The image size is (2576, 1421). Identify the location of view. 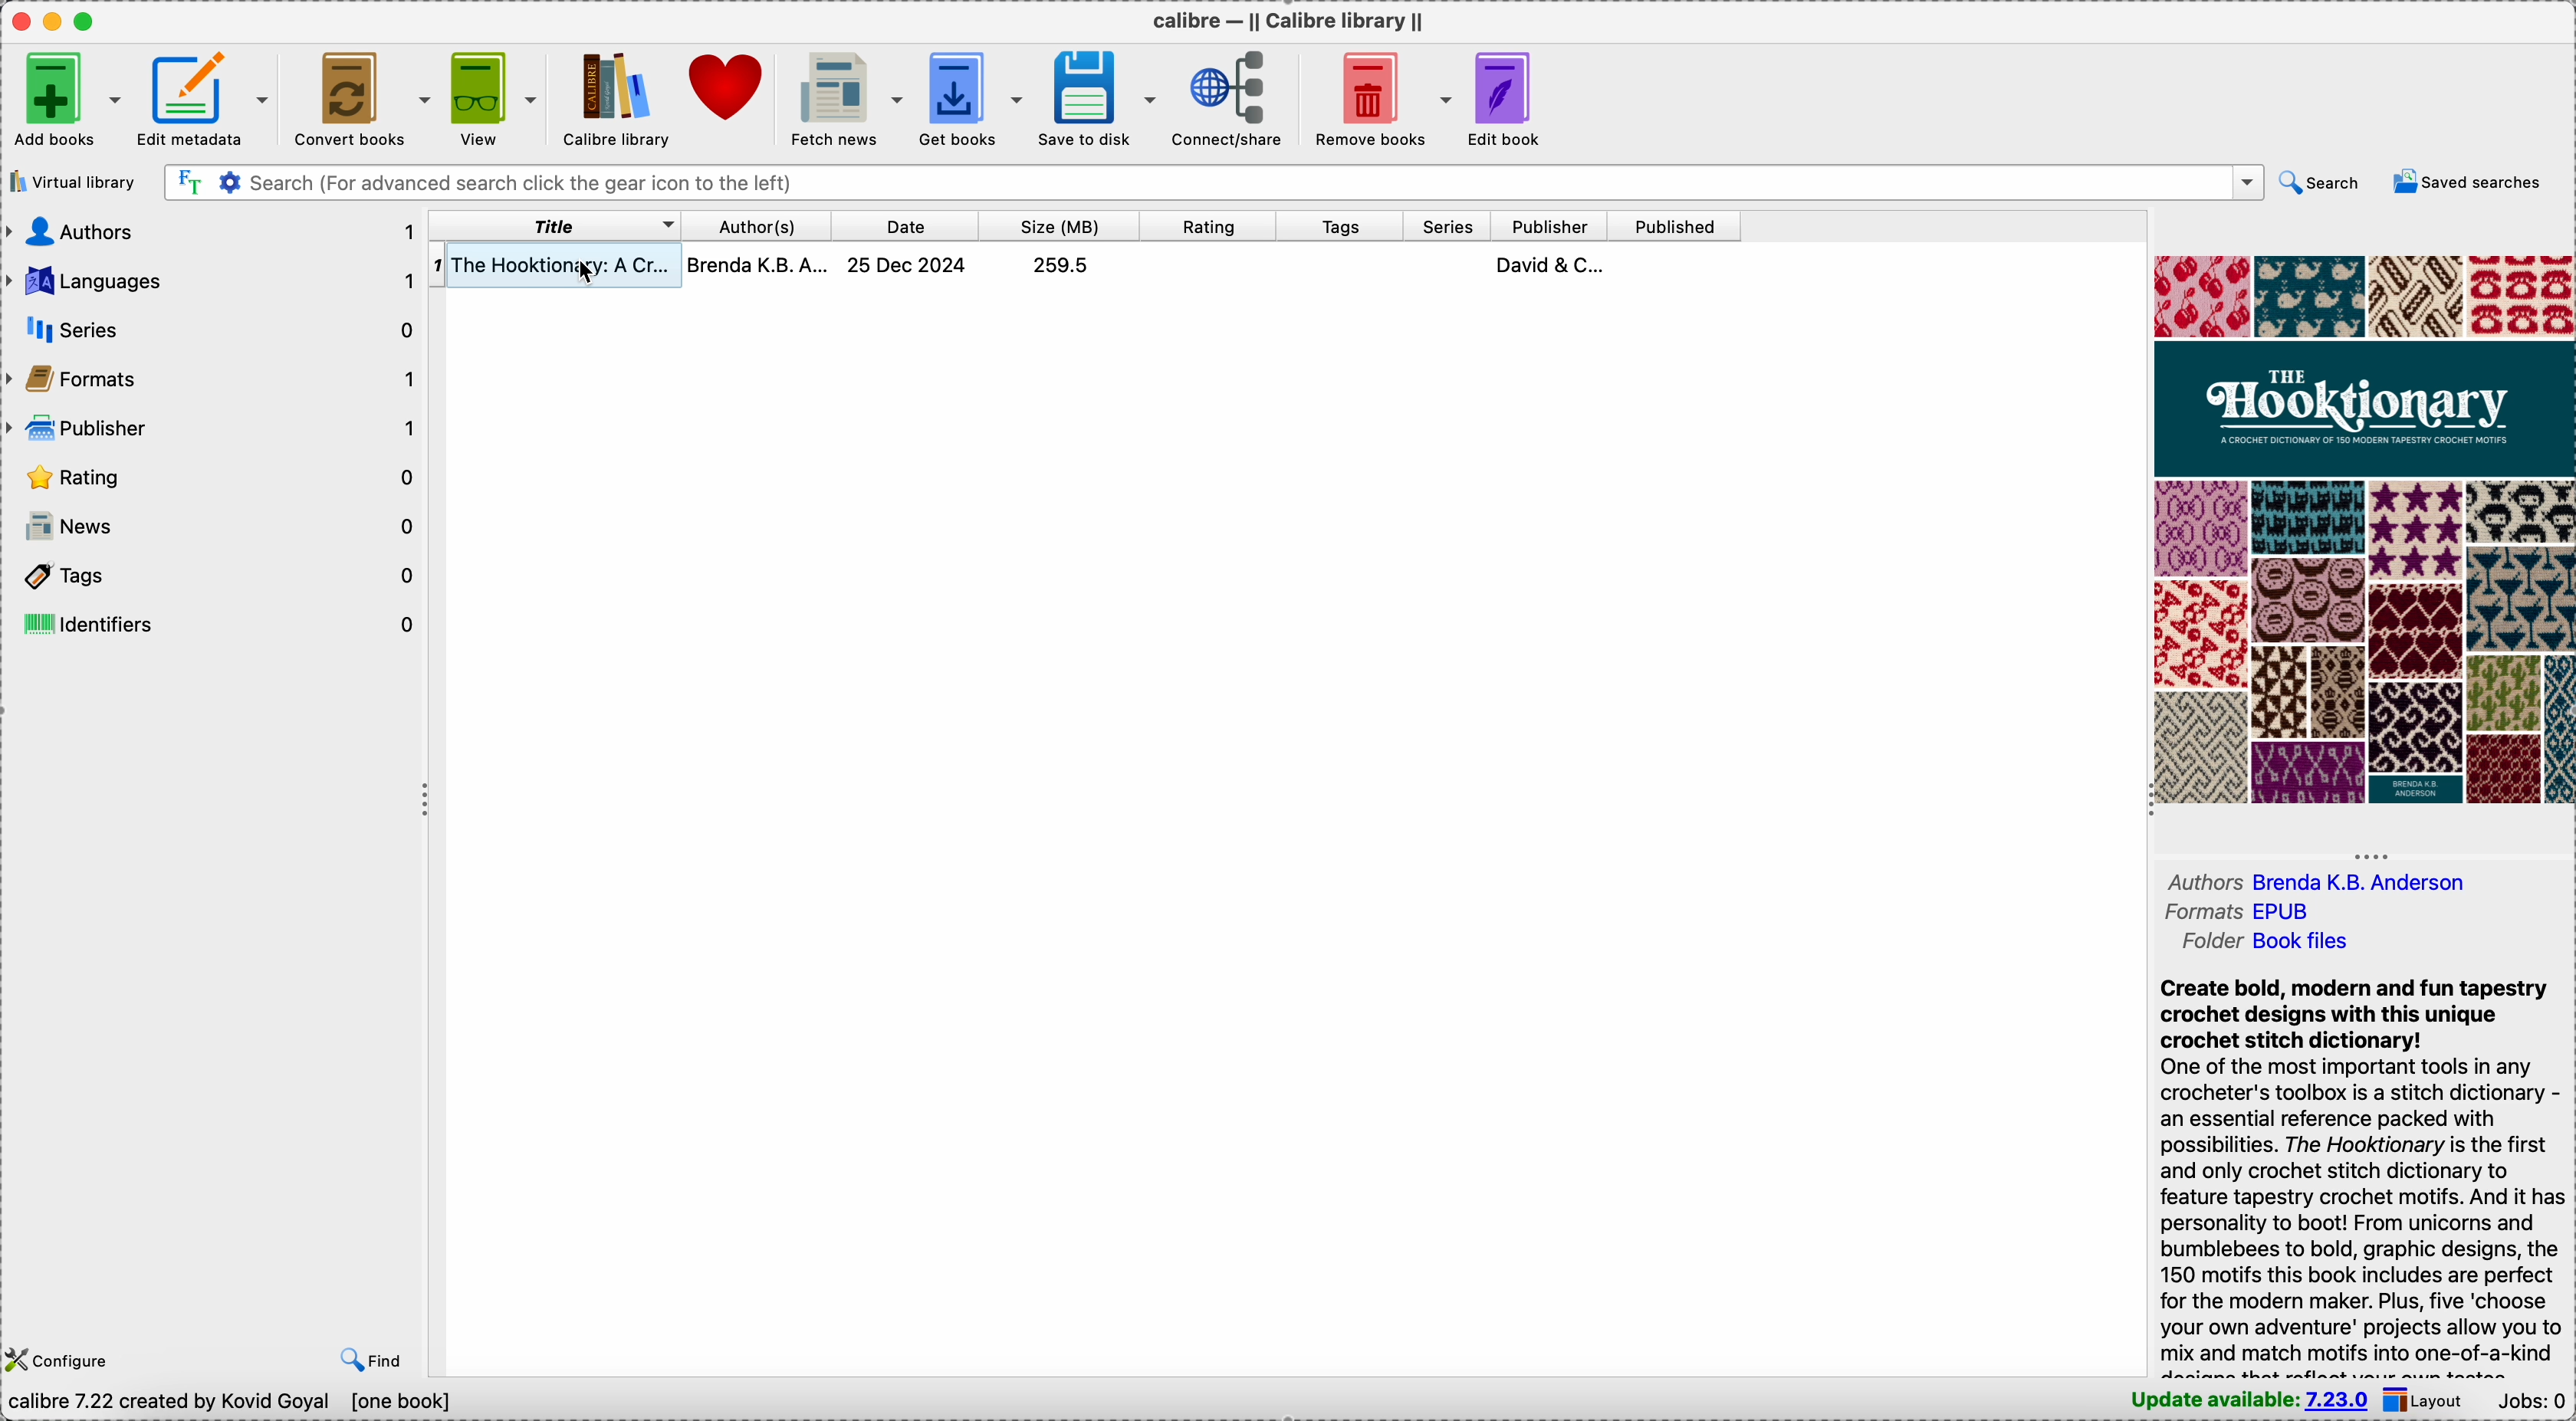
(488, 96).